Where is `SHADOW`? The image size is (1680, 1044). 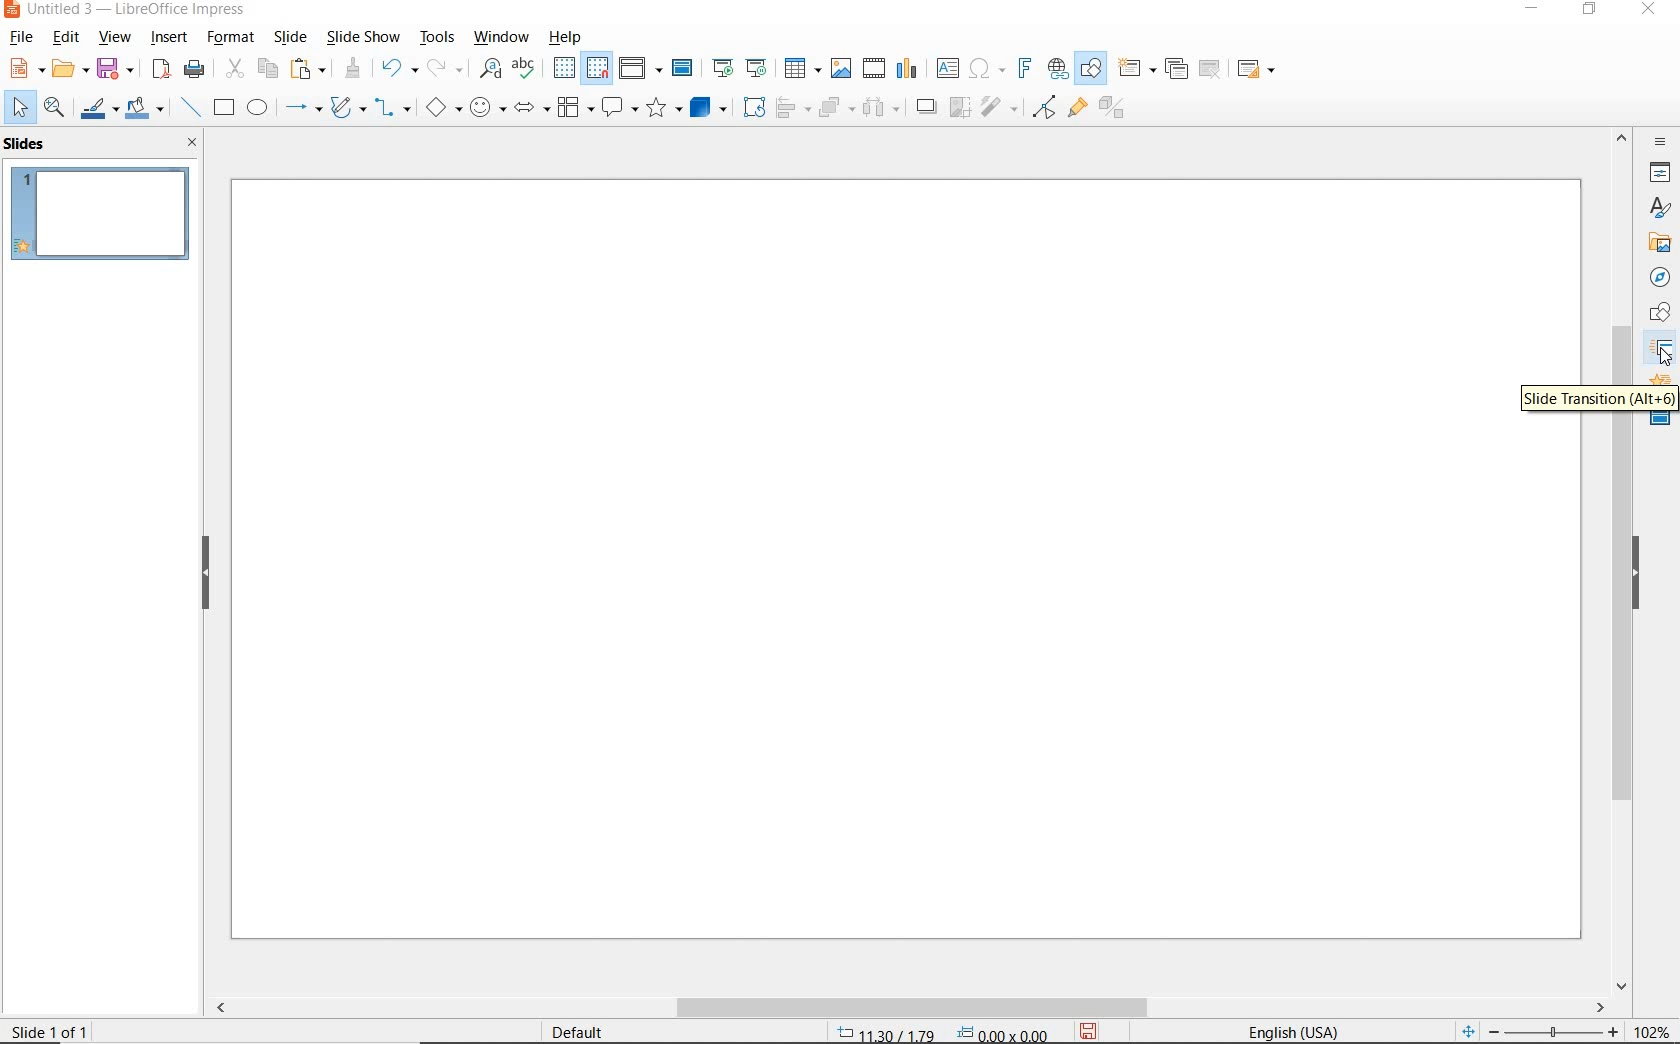 SHADOW is located at coordinates (926, 107).